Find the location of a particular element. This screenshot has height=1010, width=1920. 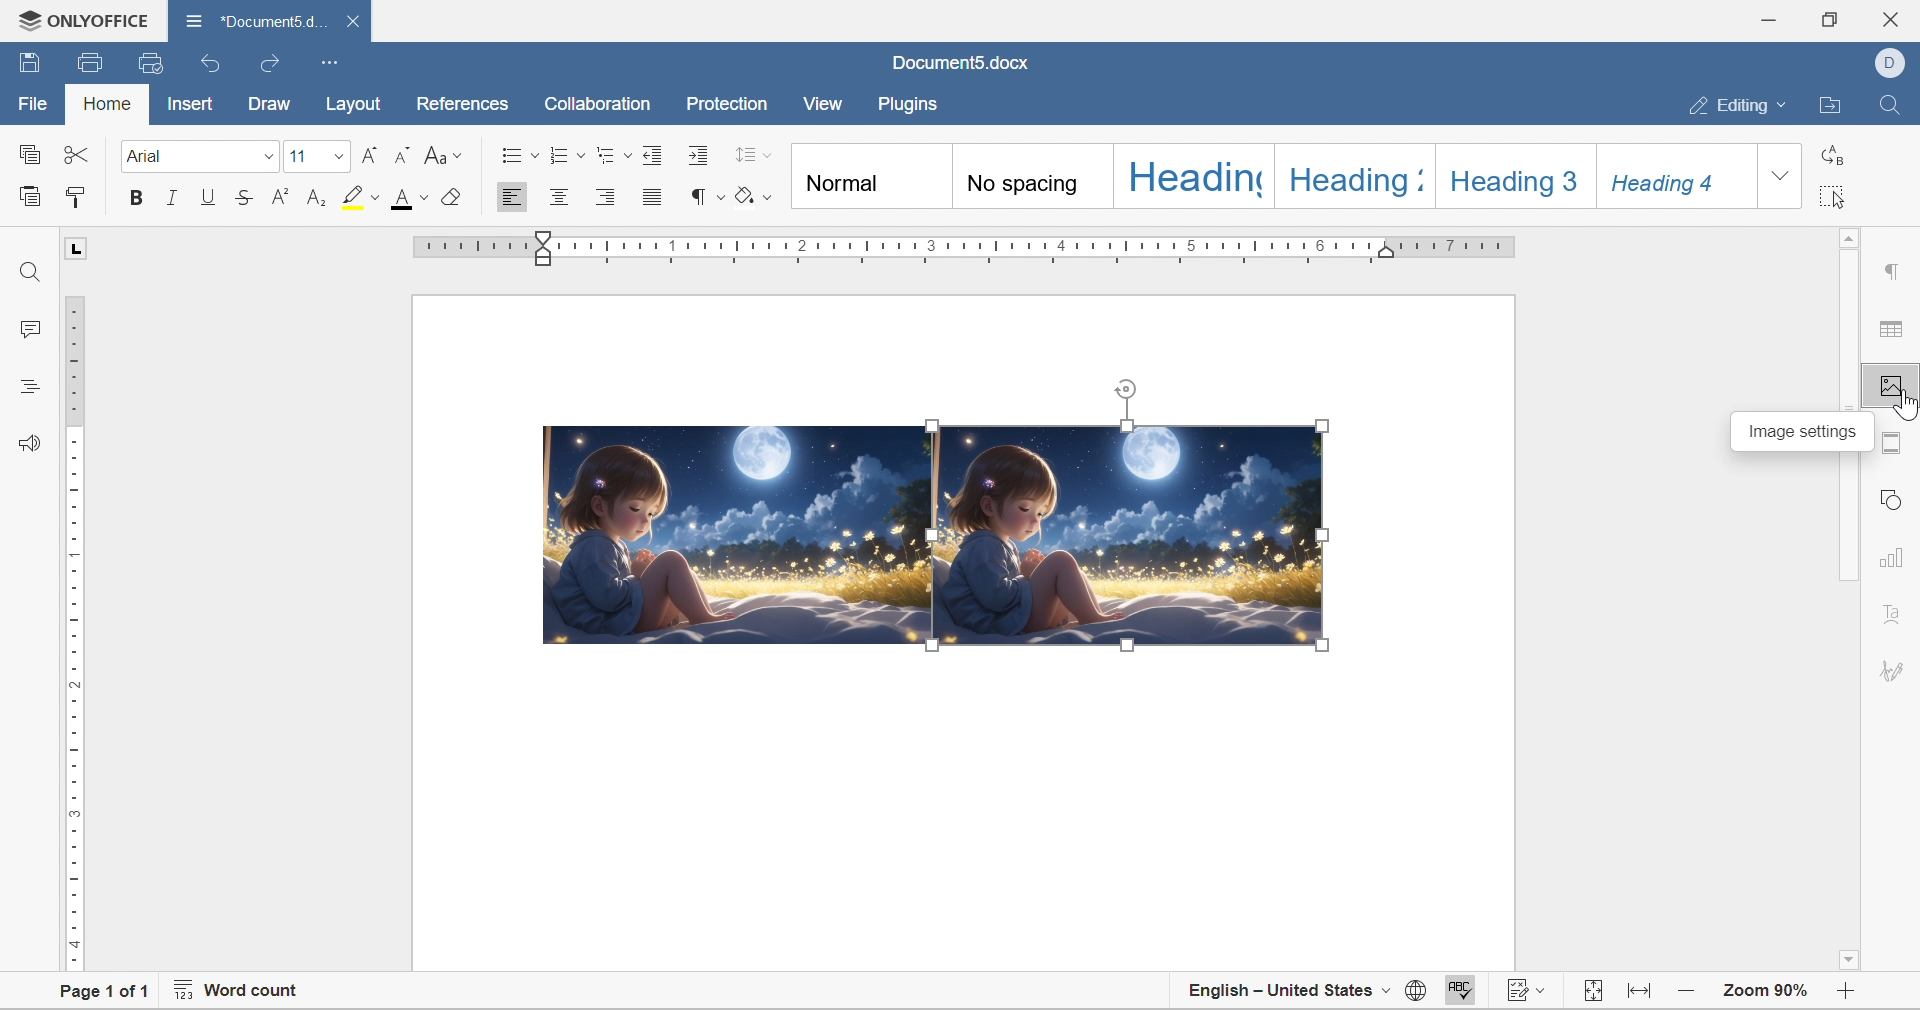

english - united states is located at coordinates (1288, 990).